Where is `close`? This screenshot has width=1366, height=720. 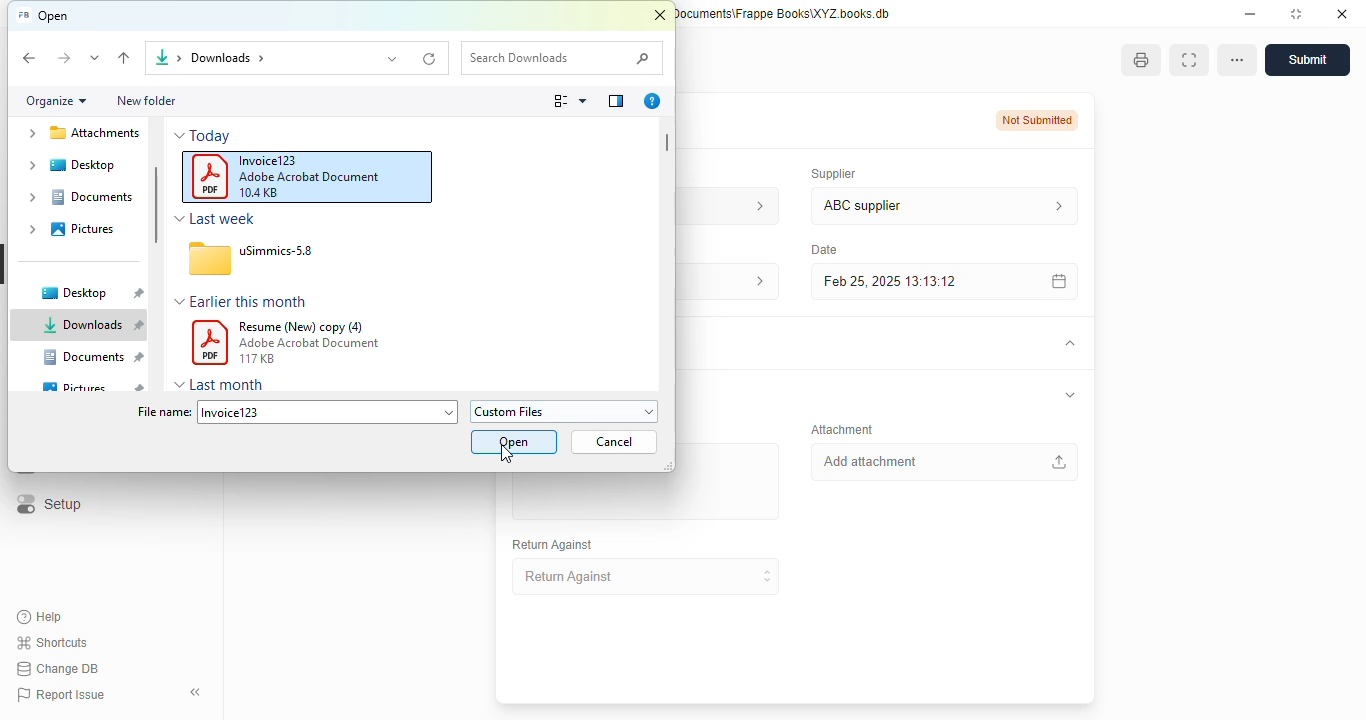
close is located at coordinates (660, 16).